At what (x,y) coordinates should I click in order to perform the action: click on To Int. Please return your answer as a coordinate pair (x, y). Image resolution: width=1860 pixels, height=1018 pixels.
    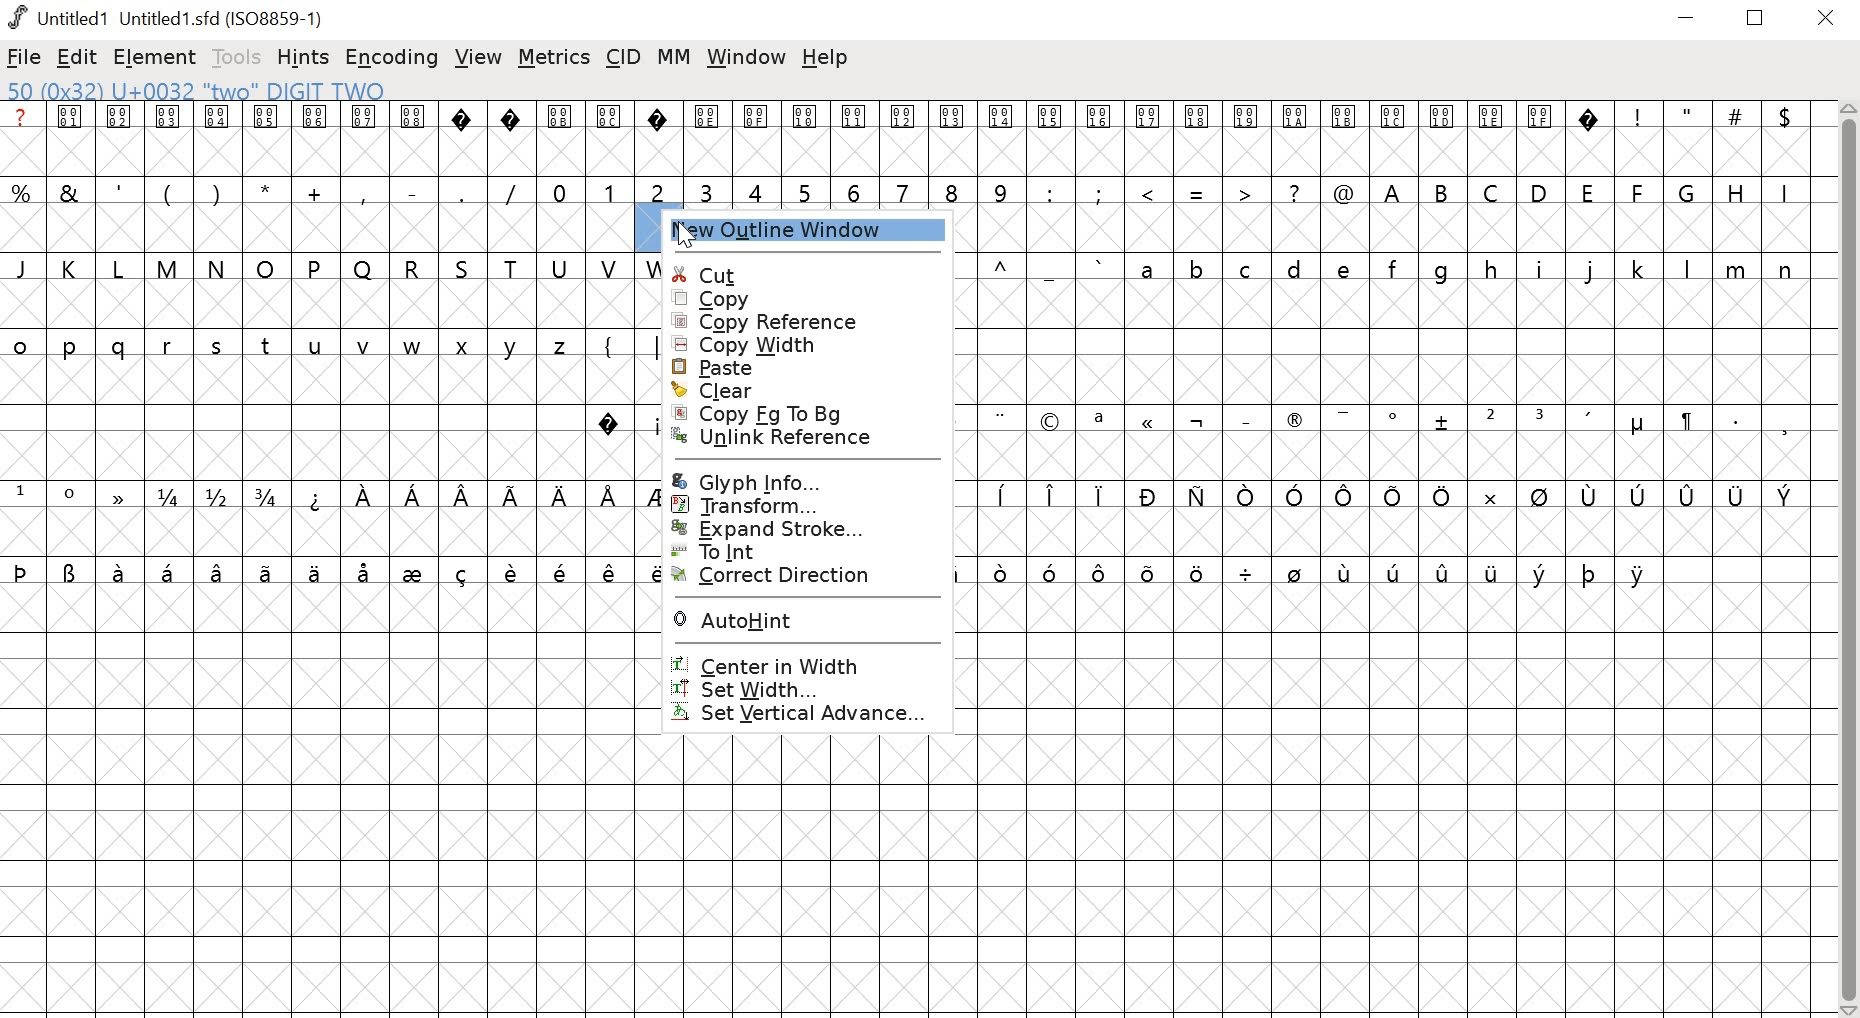
    Looking at the image, I should click on (806, 552).